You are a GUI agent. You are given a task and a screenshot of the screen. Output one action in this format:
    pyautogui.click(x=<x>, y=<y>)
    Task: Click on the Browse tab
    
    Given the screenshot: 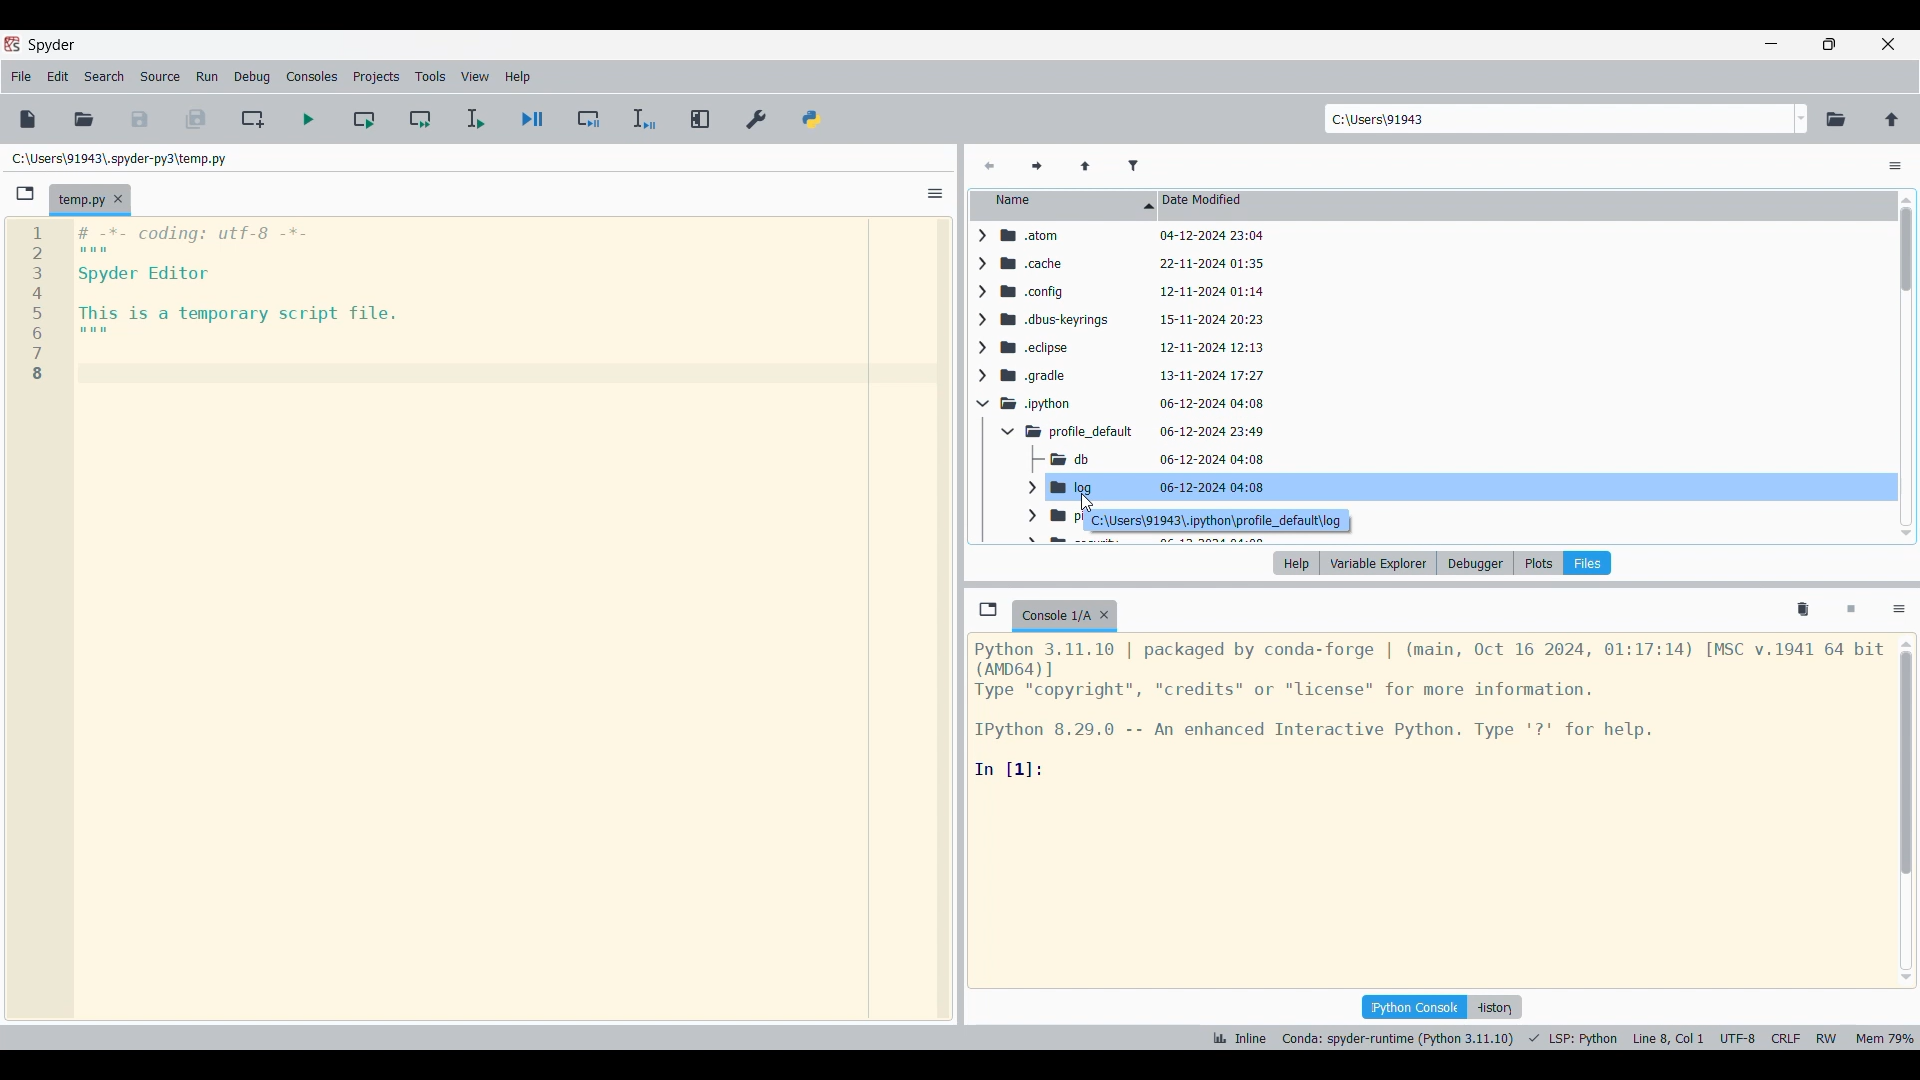 What is the action you would take?
    pyautogui.click(x=25, y=194)
    